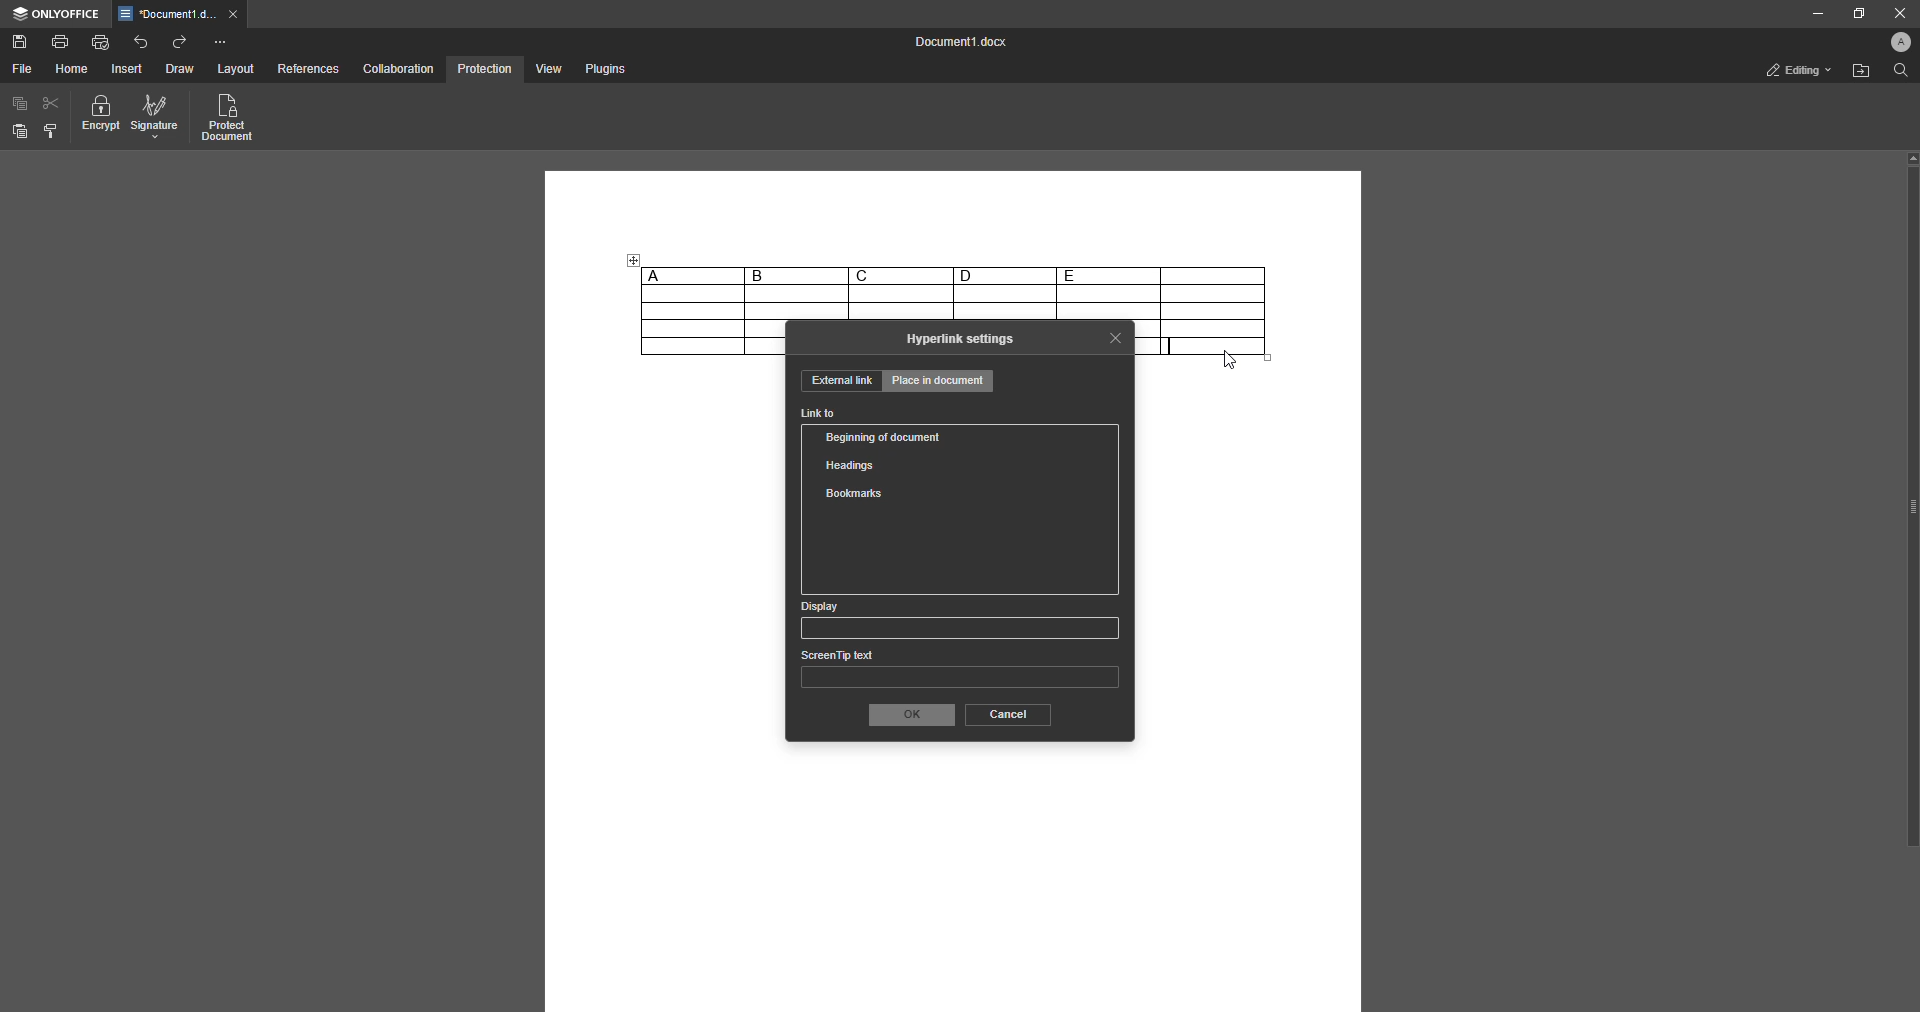 This screenshot has height=1012, width=1920. What do you see at coordinates (20, 104) in the screenshot?
I see `Copy` at bounding box center [20, 104].